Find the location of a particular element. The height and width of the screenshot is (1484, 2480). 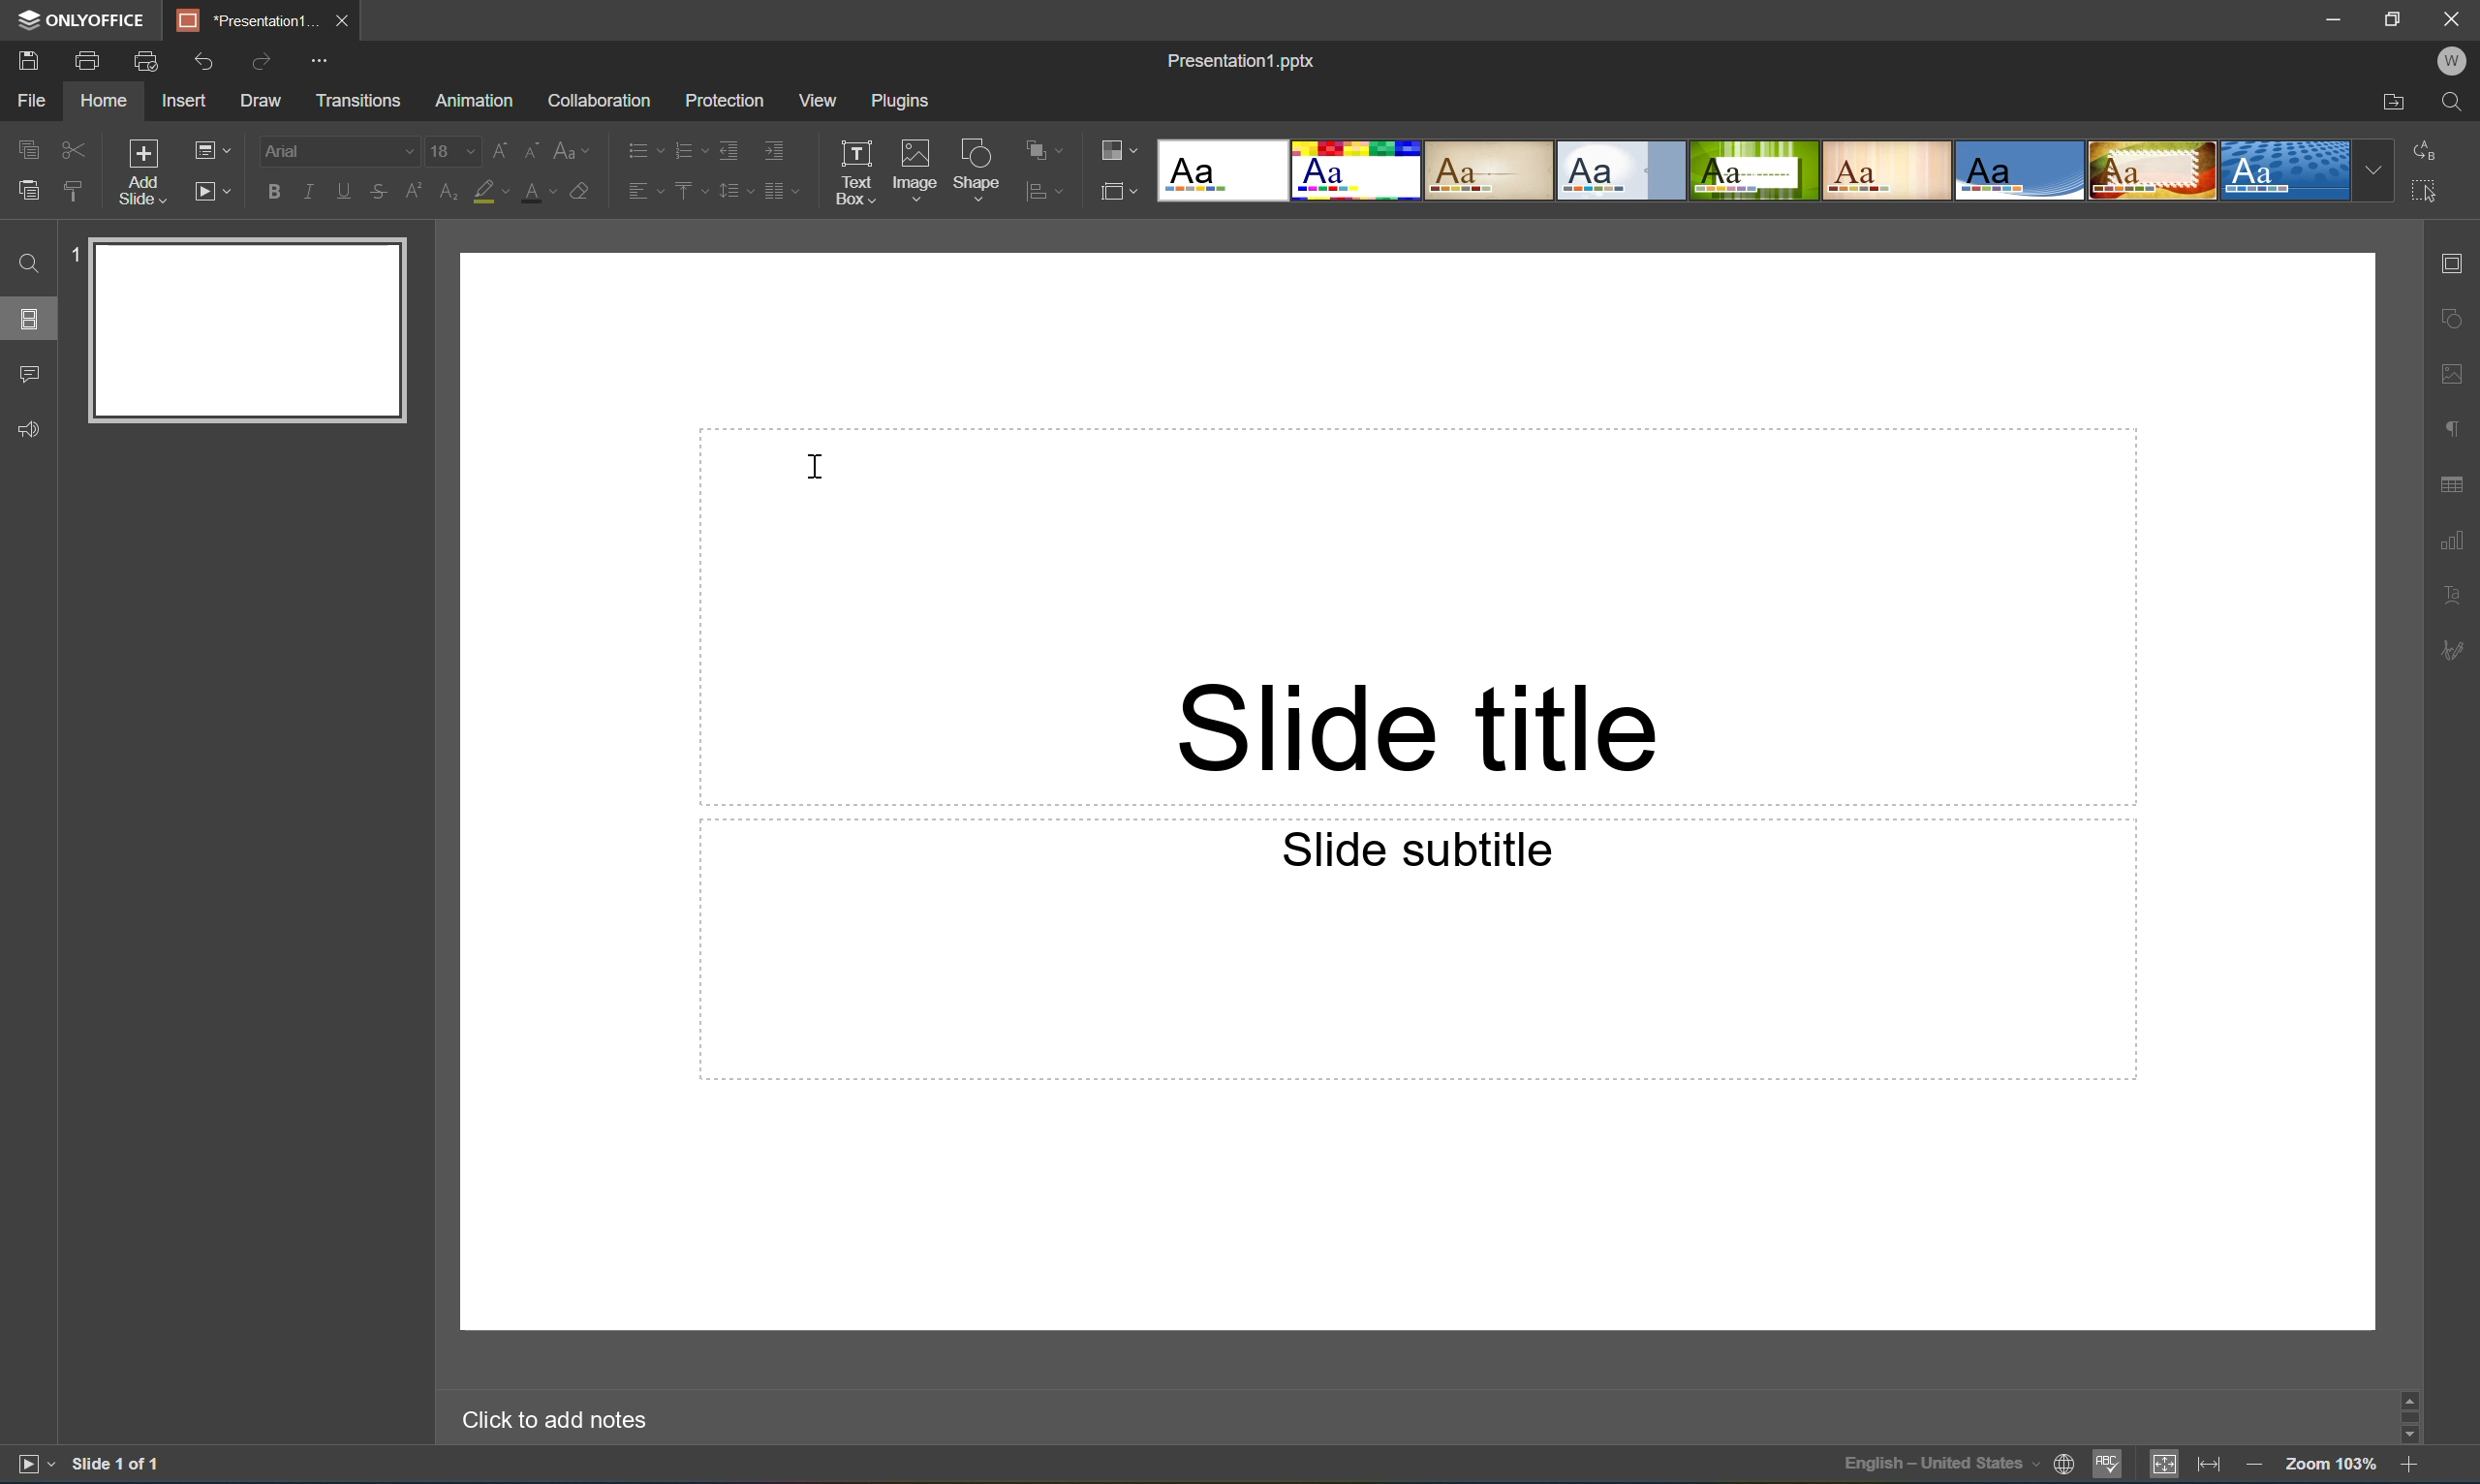

Add slide is located at coordinates (140, 171).